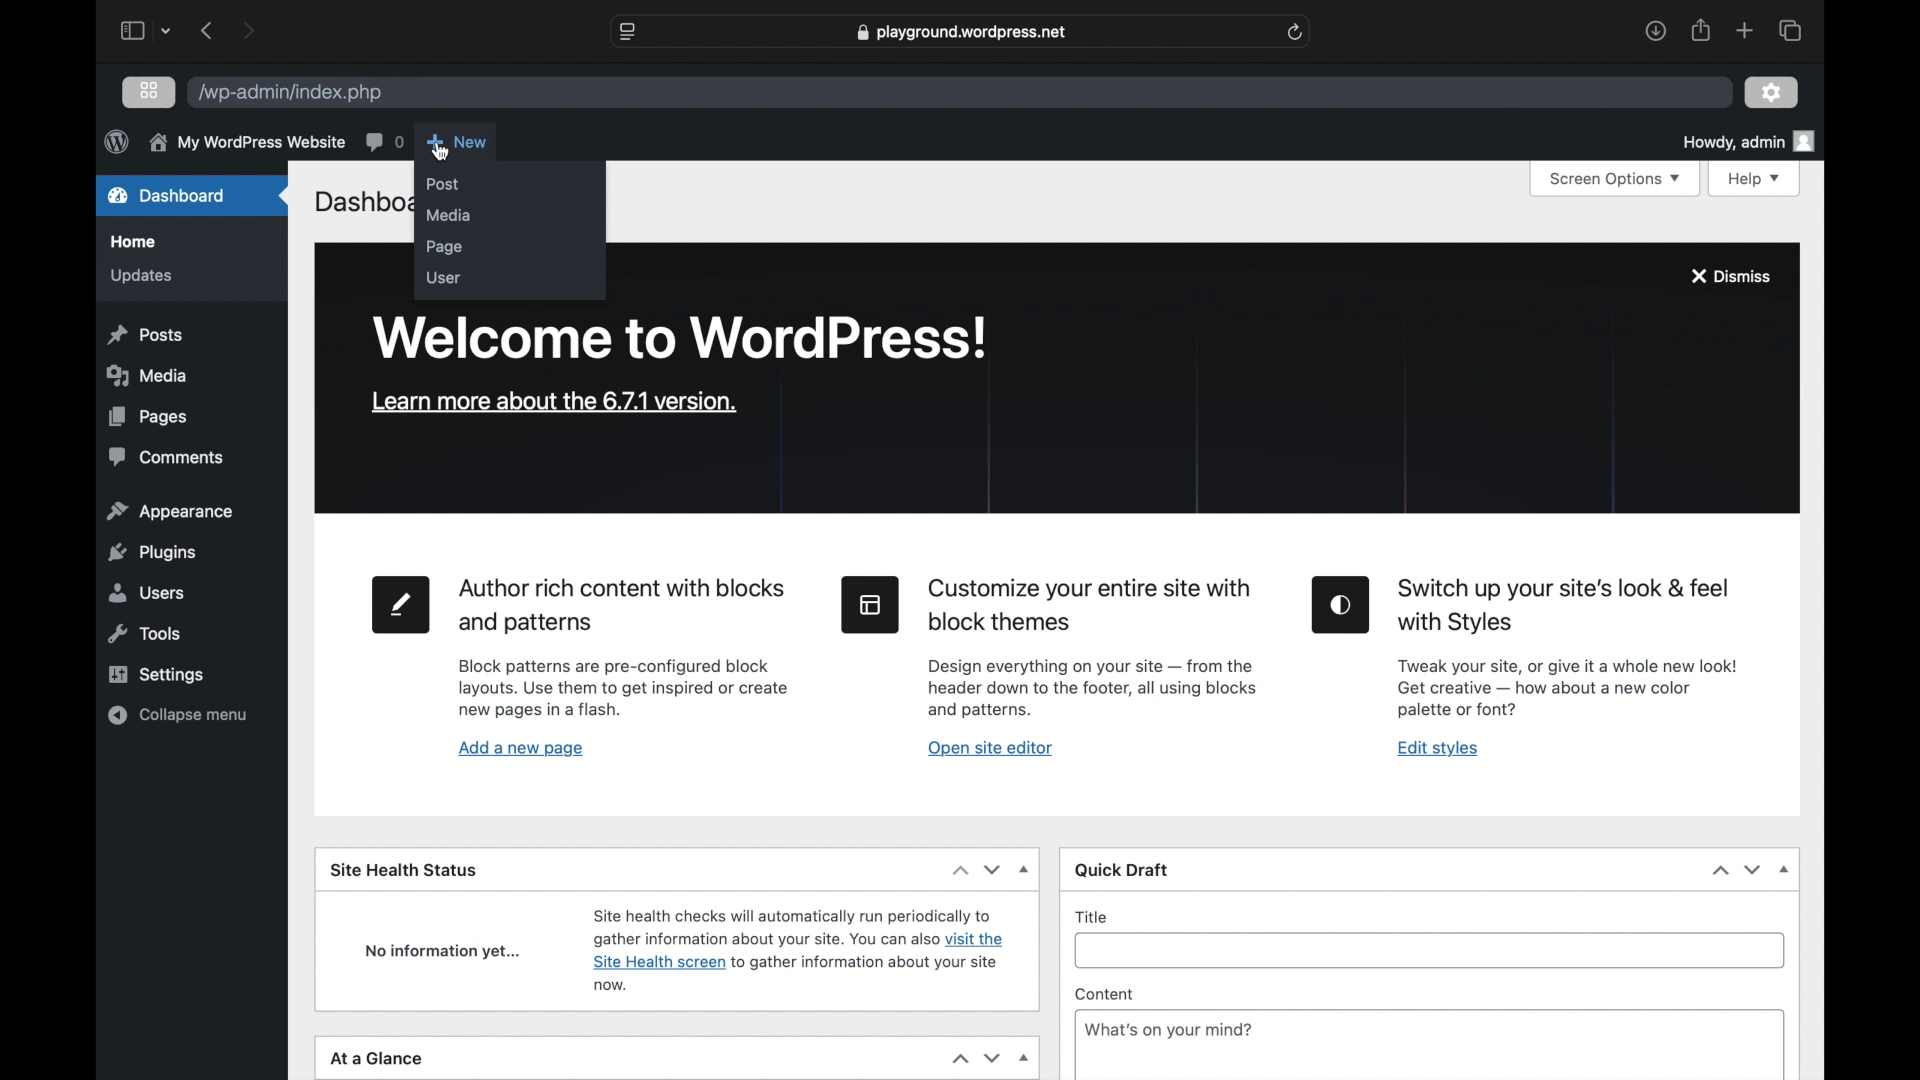 The width and height of the screenshot is (1920, 1080). Describe the element at coordinates (1104, 994) in the screenshot. I see `content` at that location.